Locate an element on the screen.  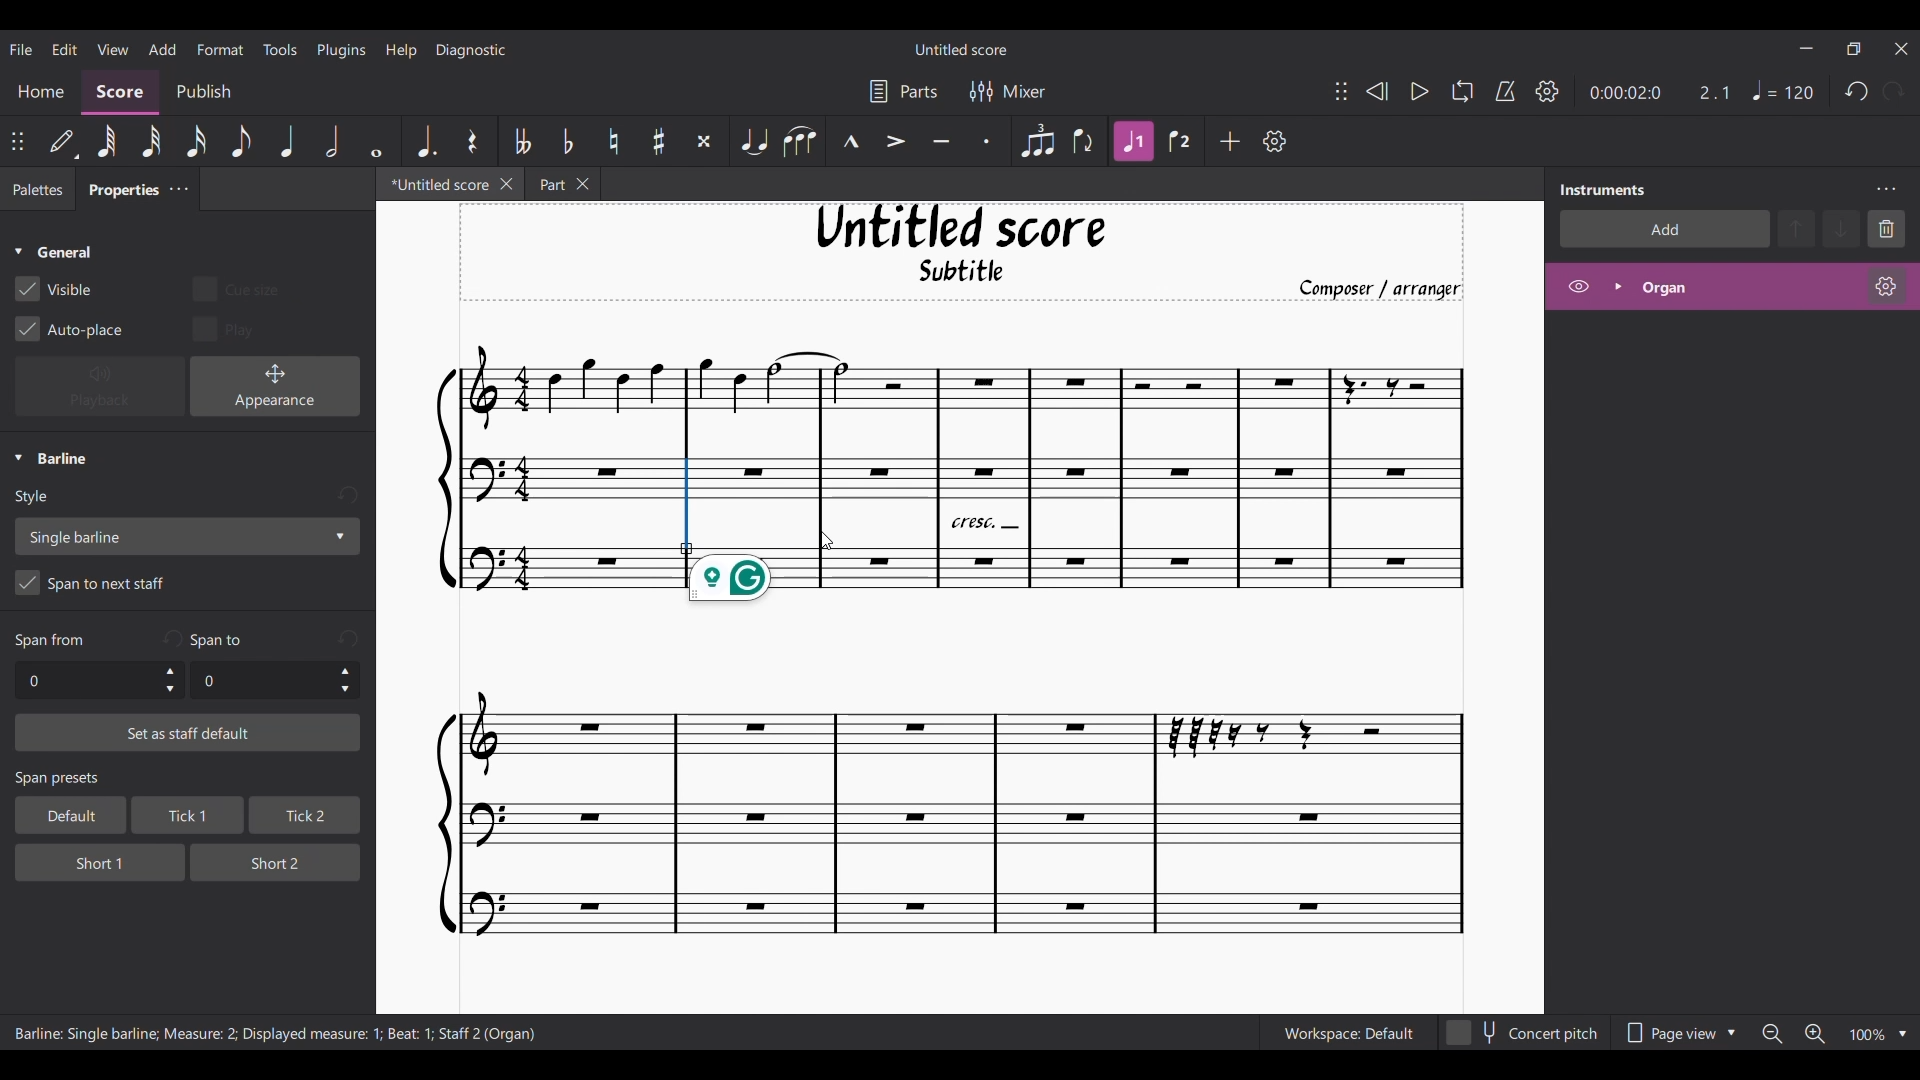
Current tab highlighted is located at coordinates (433, 187).